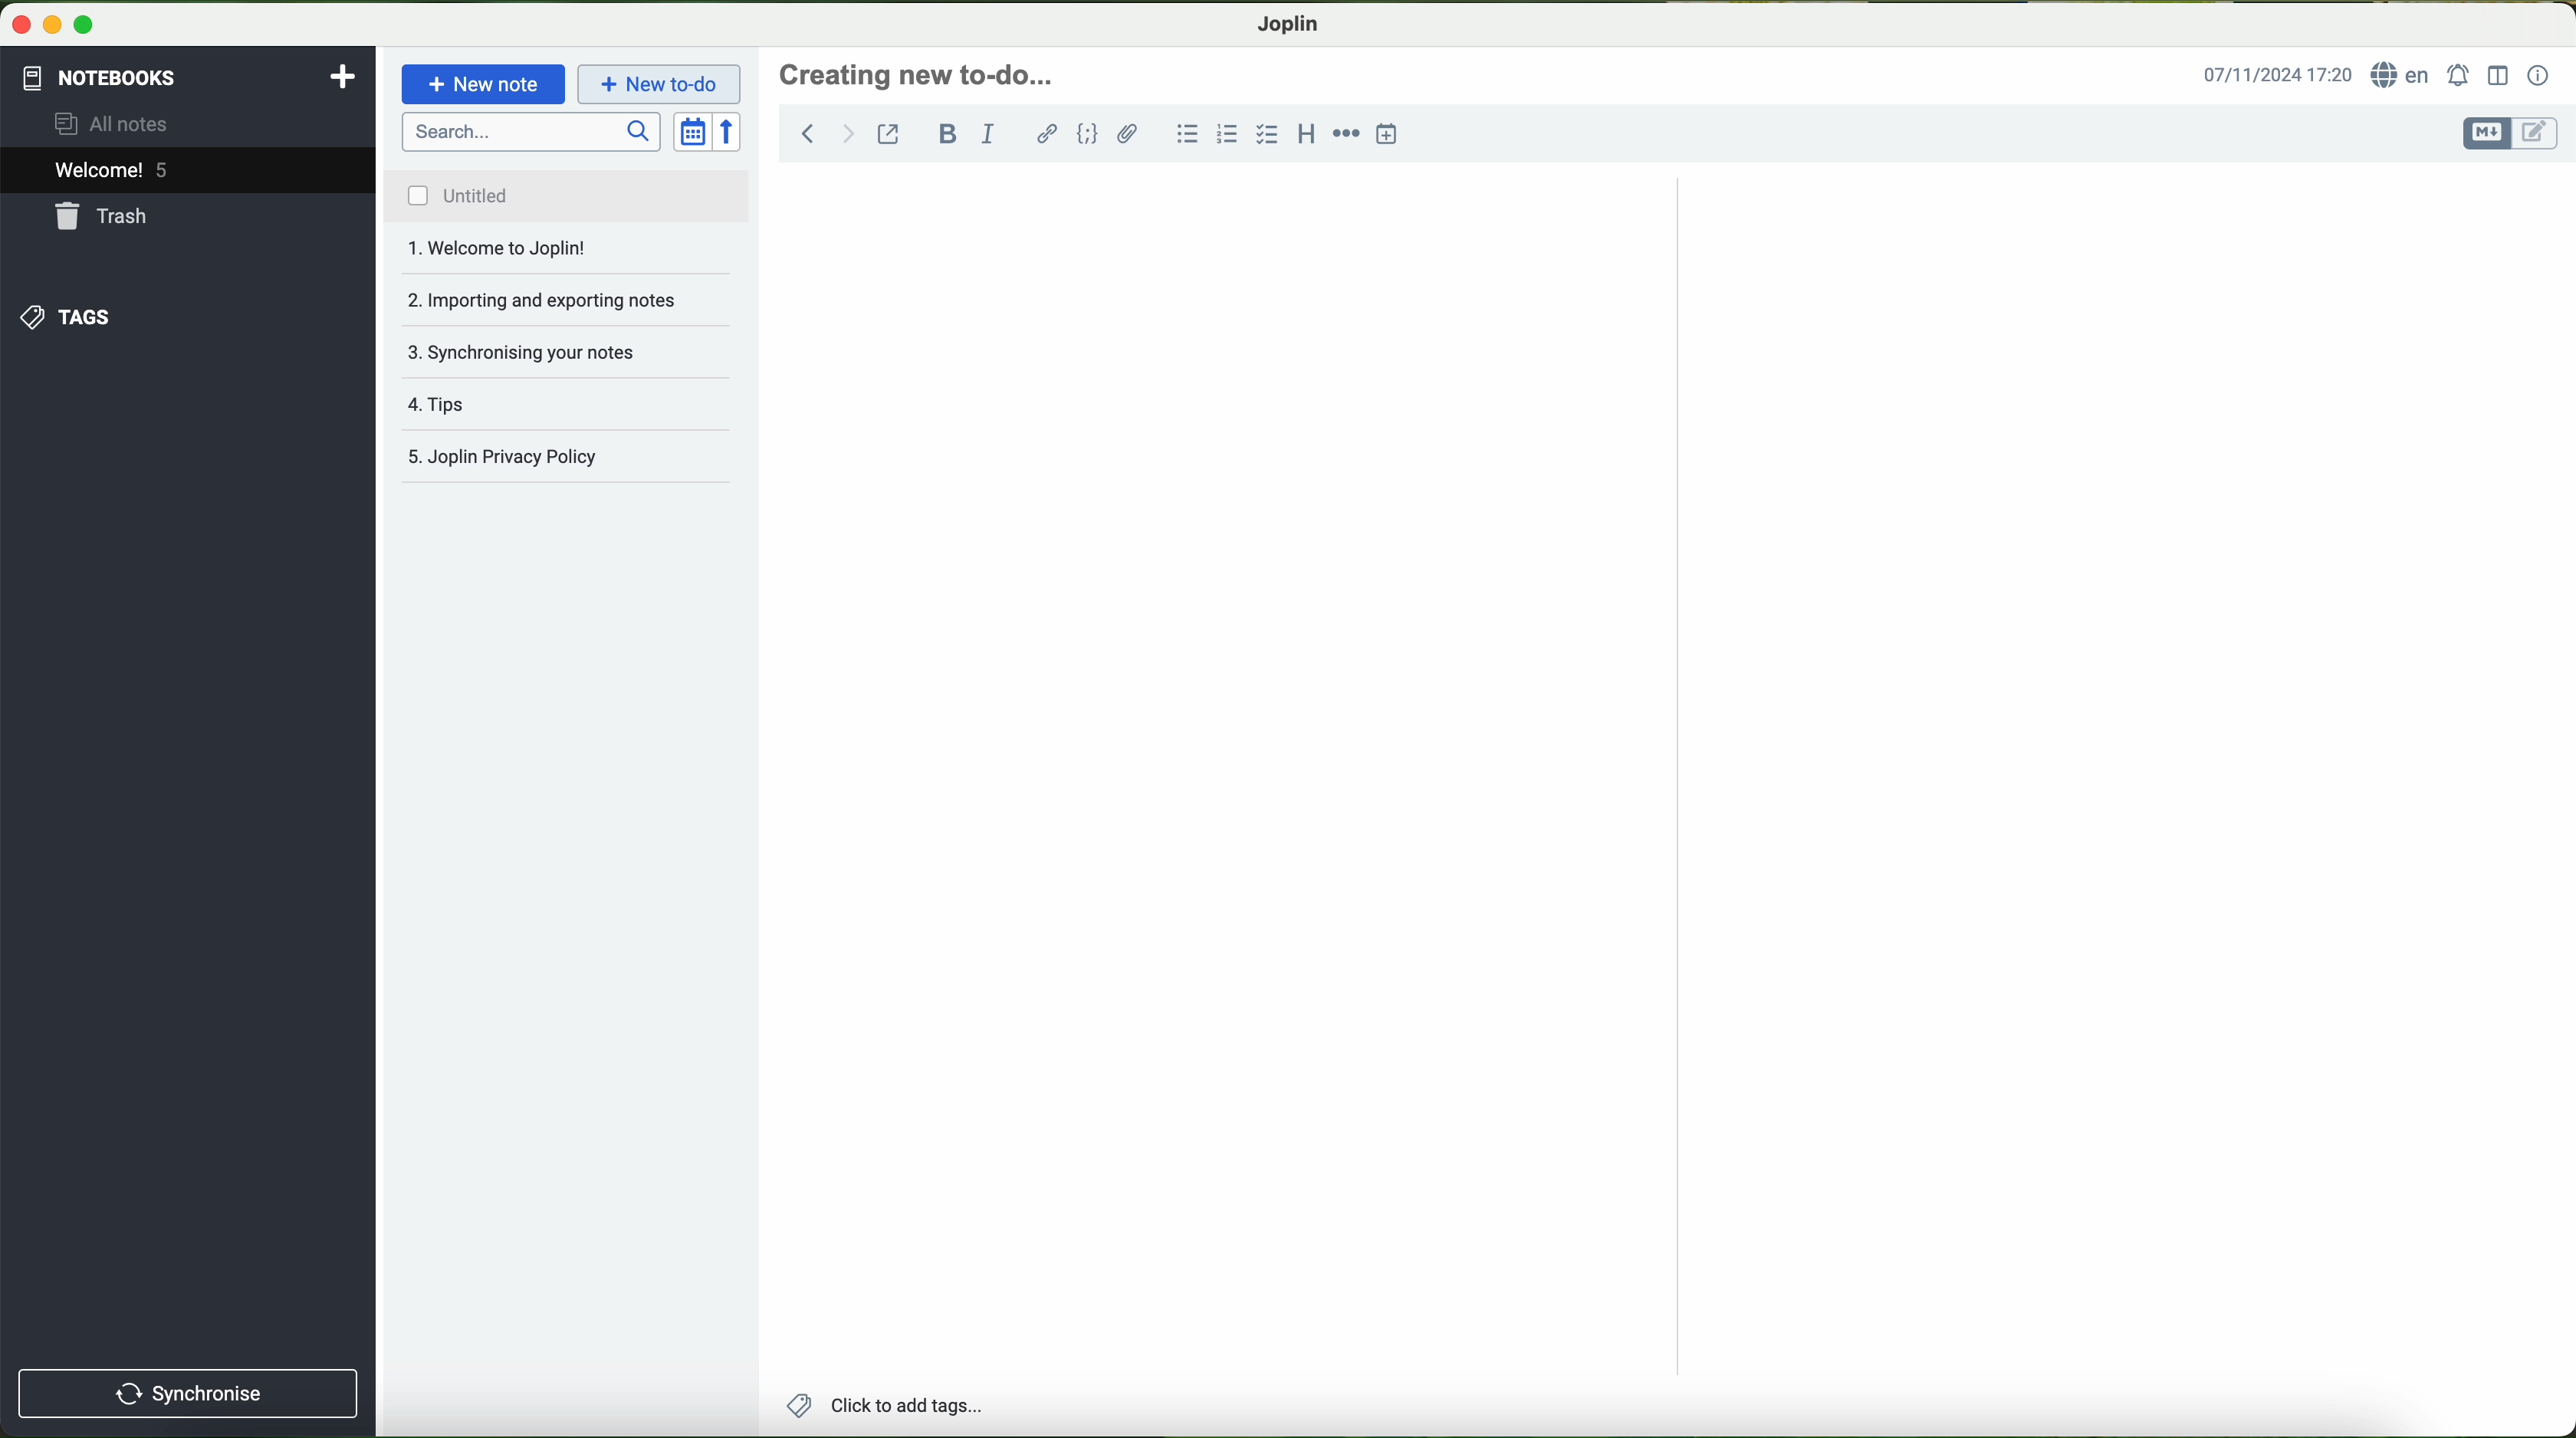 This screenshot has width=2576, height=1438. Describe the element at coordinates (556, 459) in the screenshot. I see `joplin privacy policy` at that location.